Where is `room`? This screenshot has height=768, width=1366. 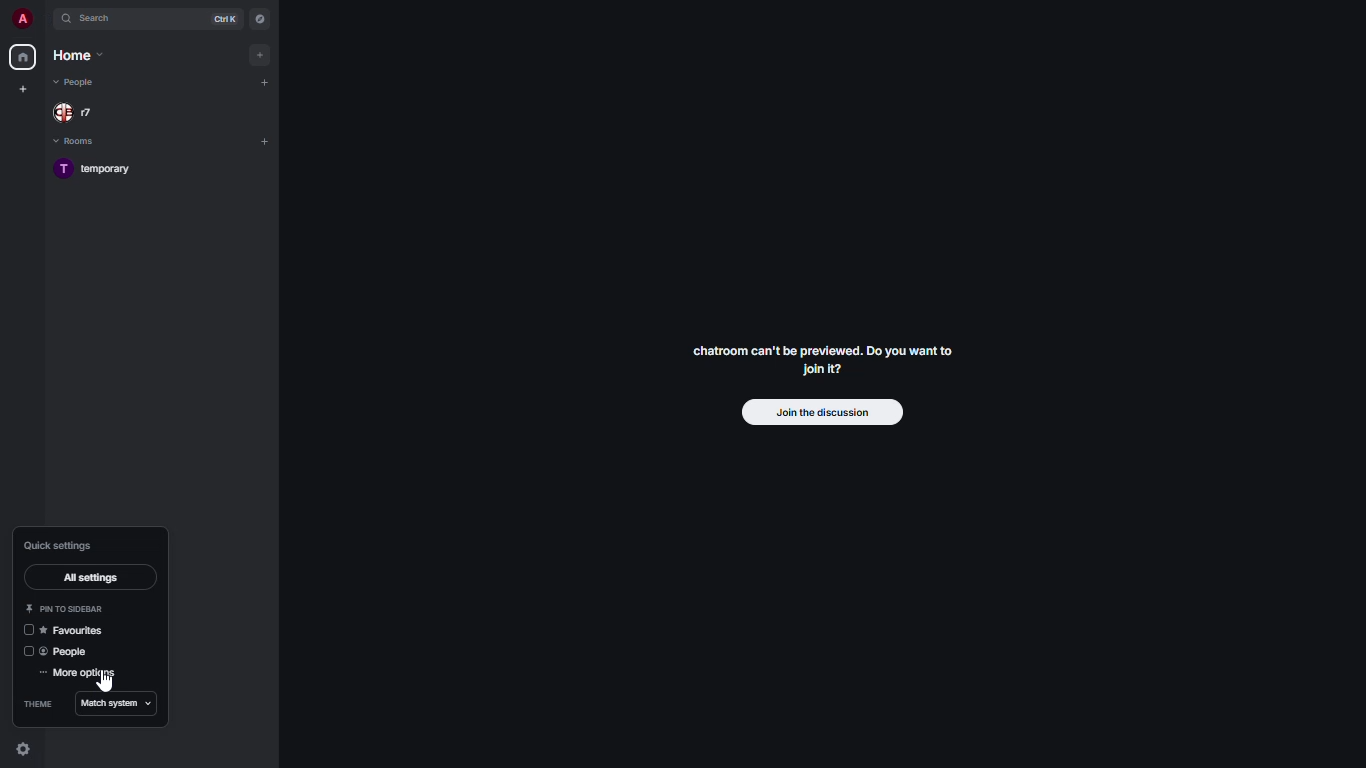 room is located at coordinates (100, 170).